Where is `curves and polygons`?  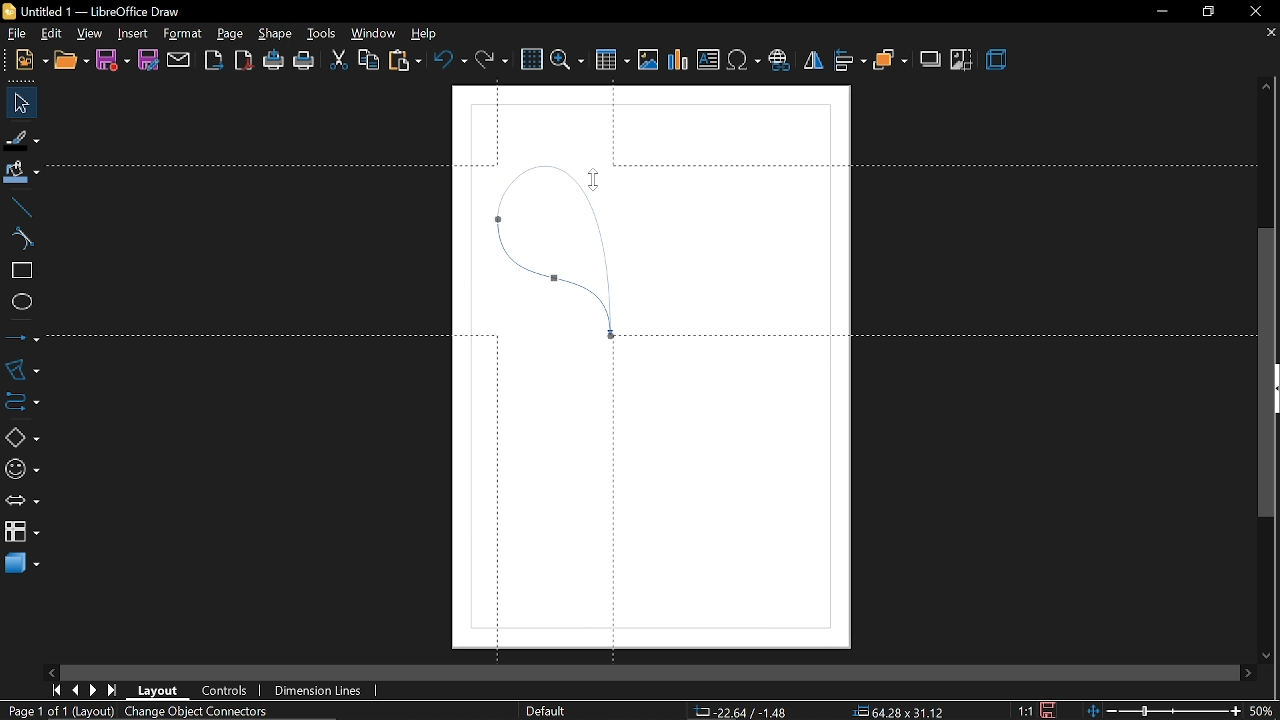
curves and polygons is located at coordinates (20, 369).